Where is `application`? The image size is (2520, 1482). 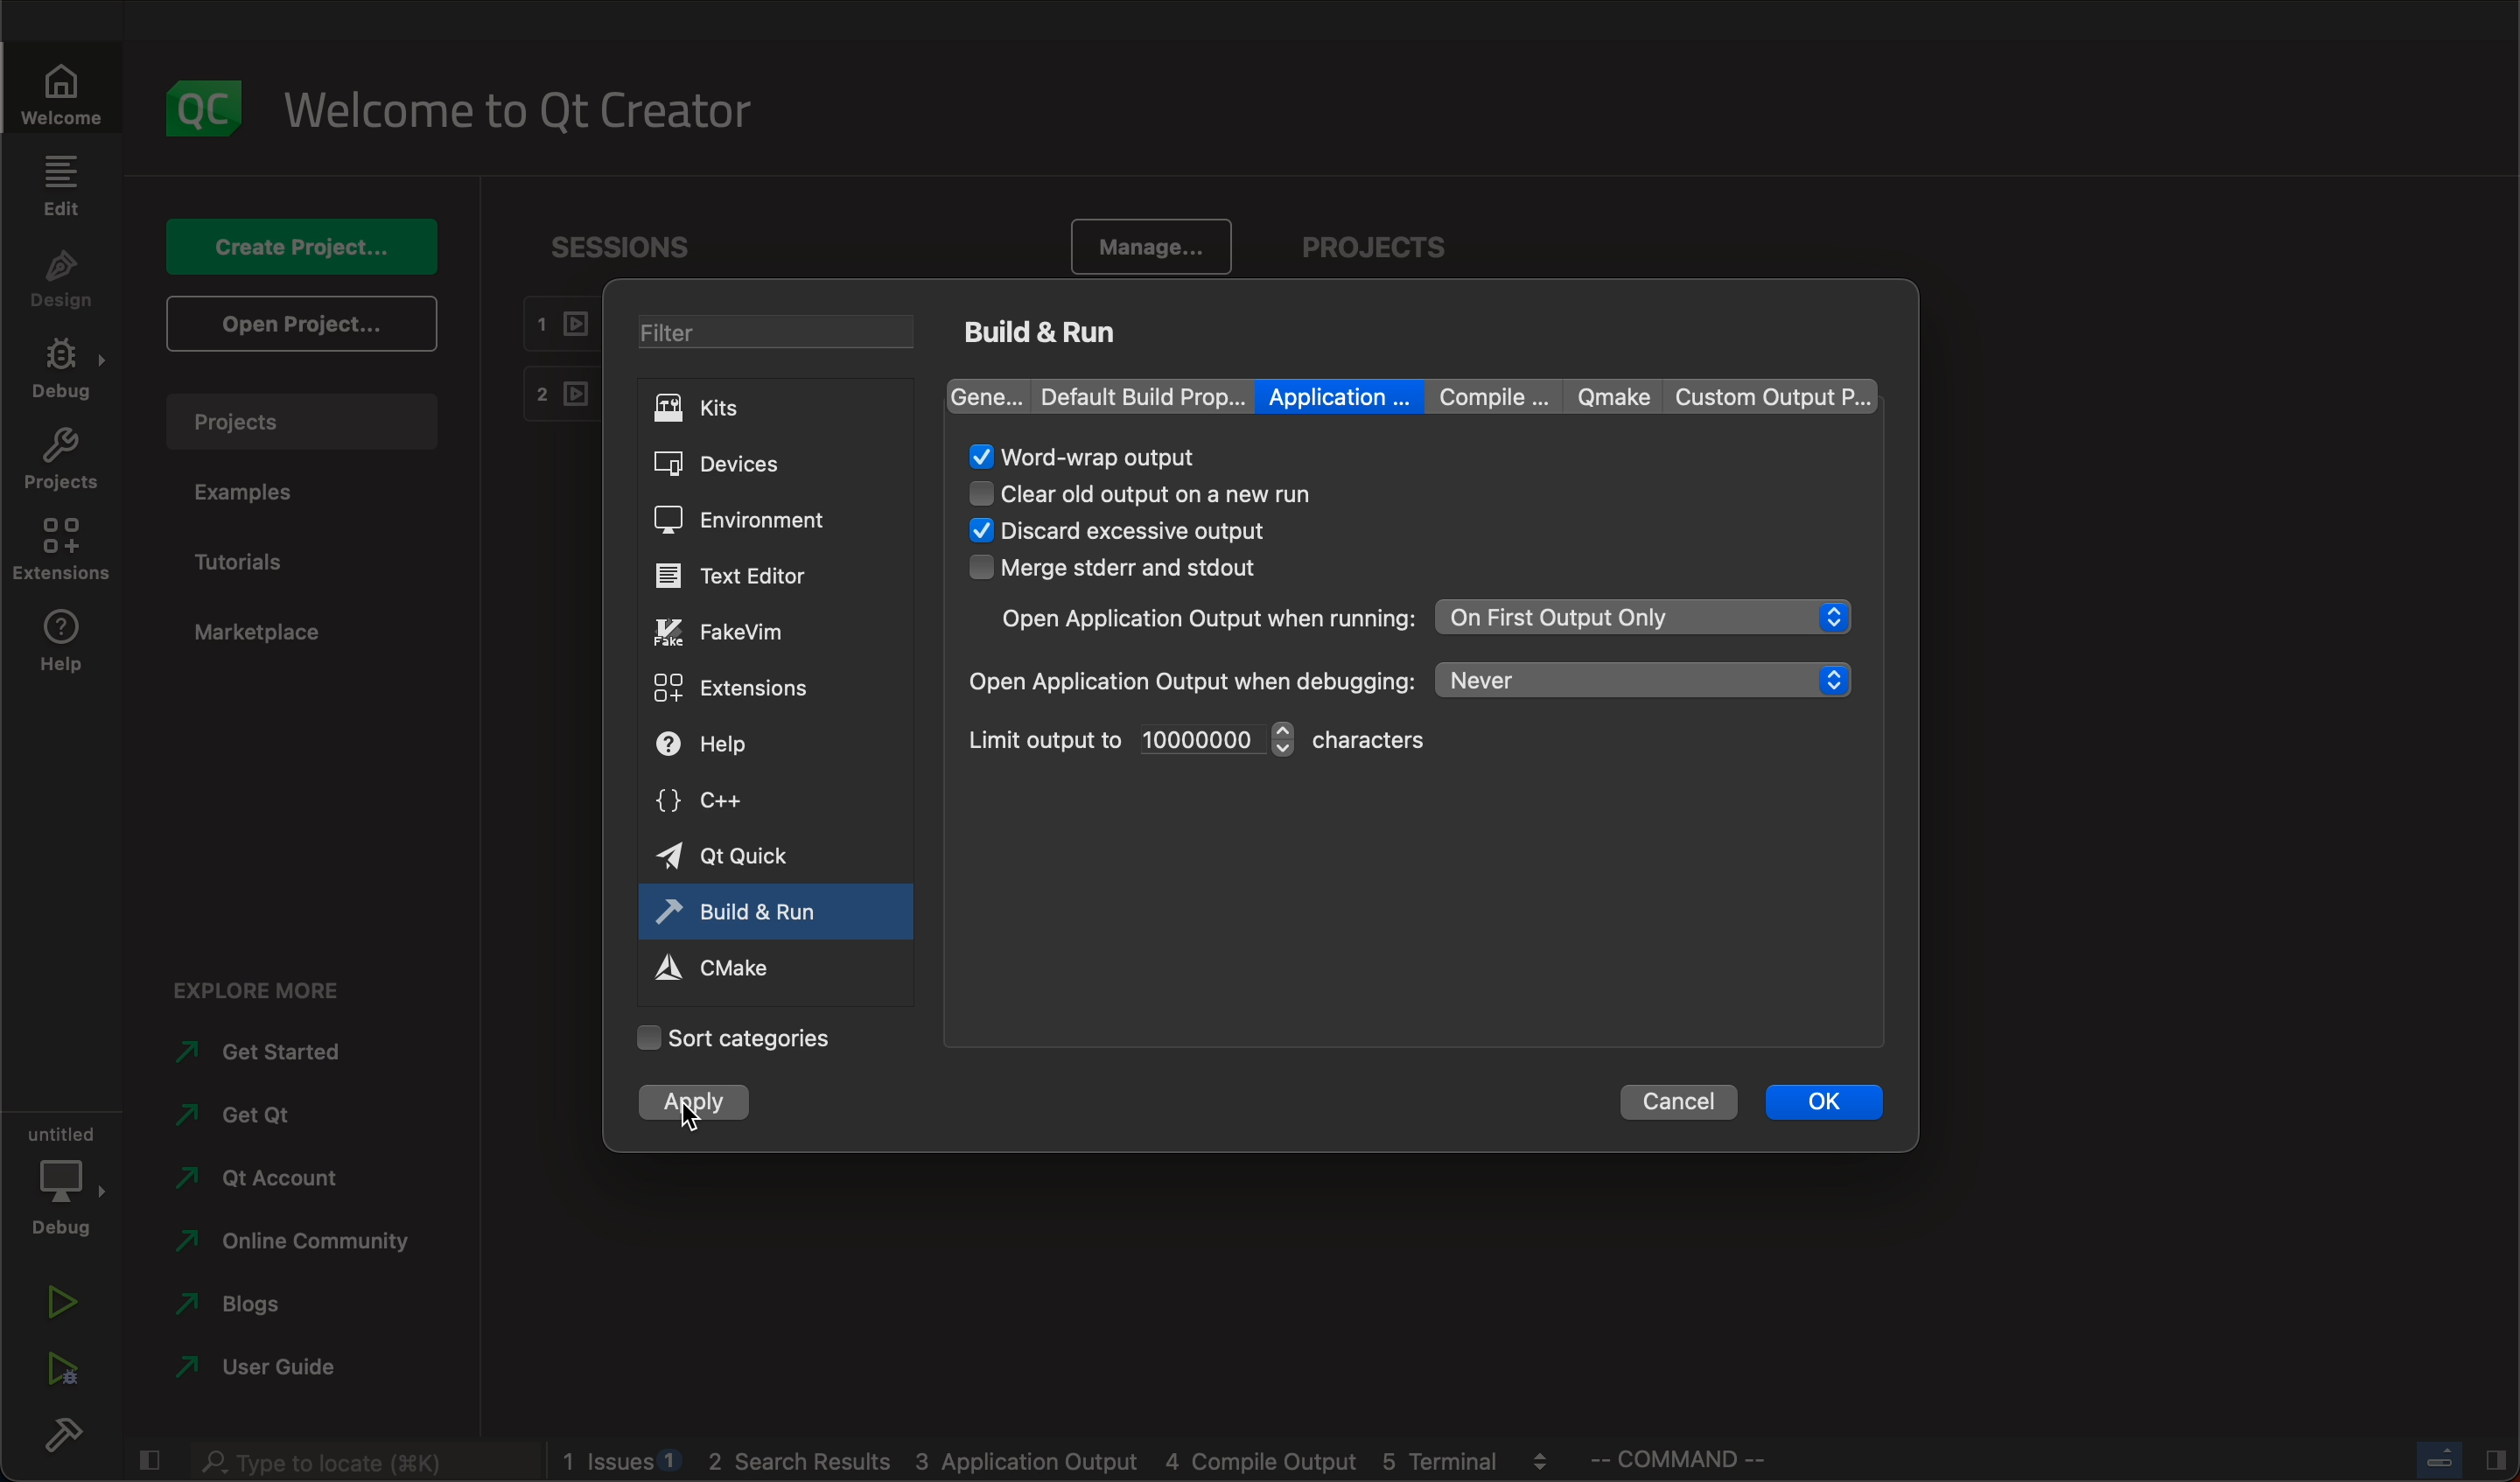
application is located at coordinates (1341, 395).